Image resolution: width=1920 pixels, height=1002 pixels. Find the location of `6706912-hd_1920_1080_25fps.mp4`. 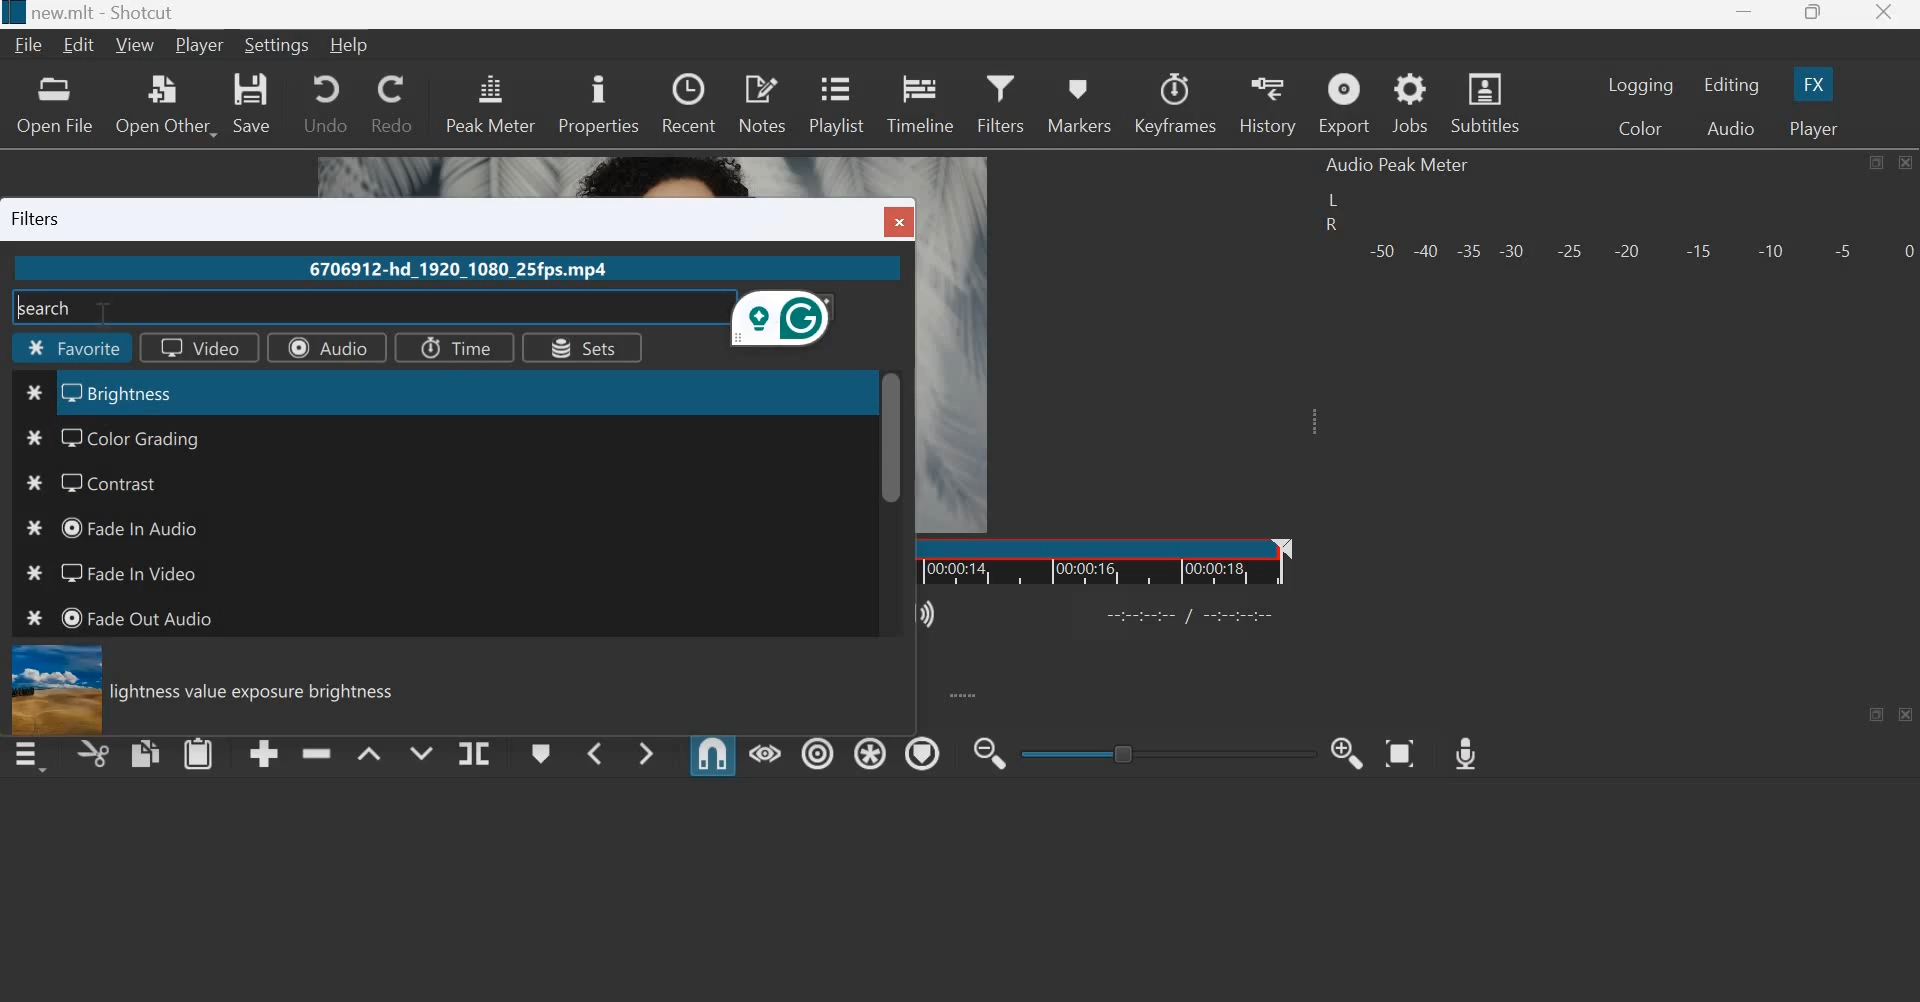

6706912-hd_1920_1080_25fps.mp4 is located at coordinates (454, 271).